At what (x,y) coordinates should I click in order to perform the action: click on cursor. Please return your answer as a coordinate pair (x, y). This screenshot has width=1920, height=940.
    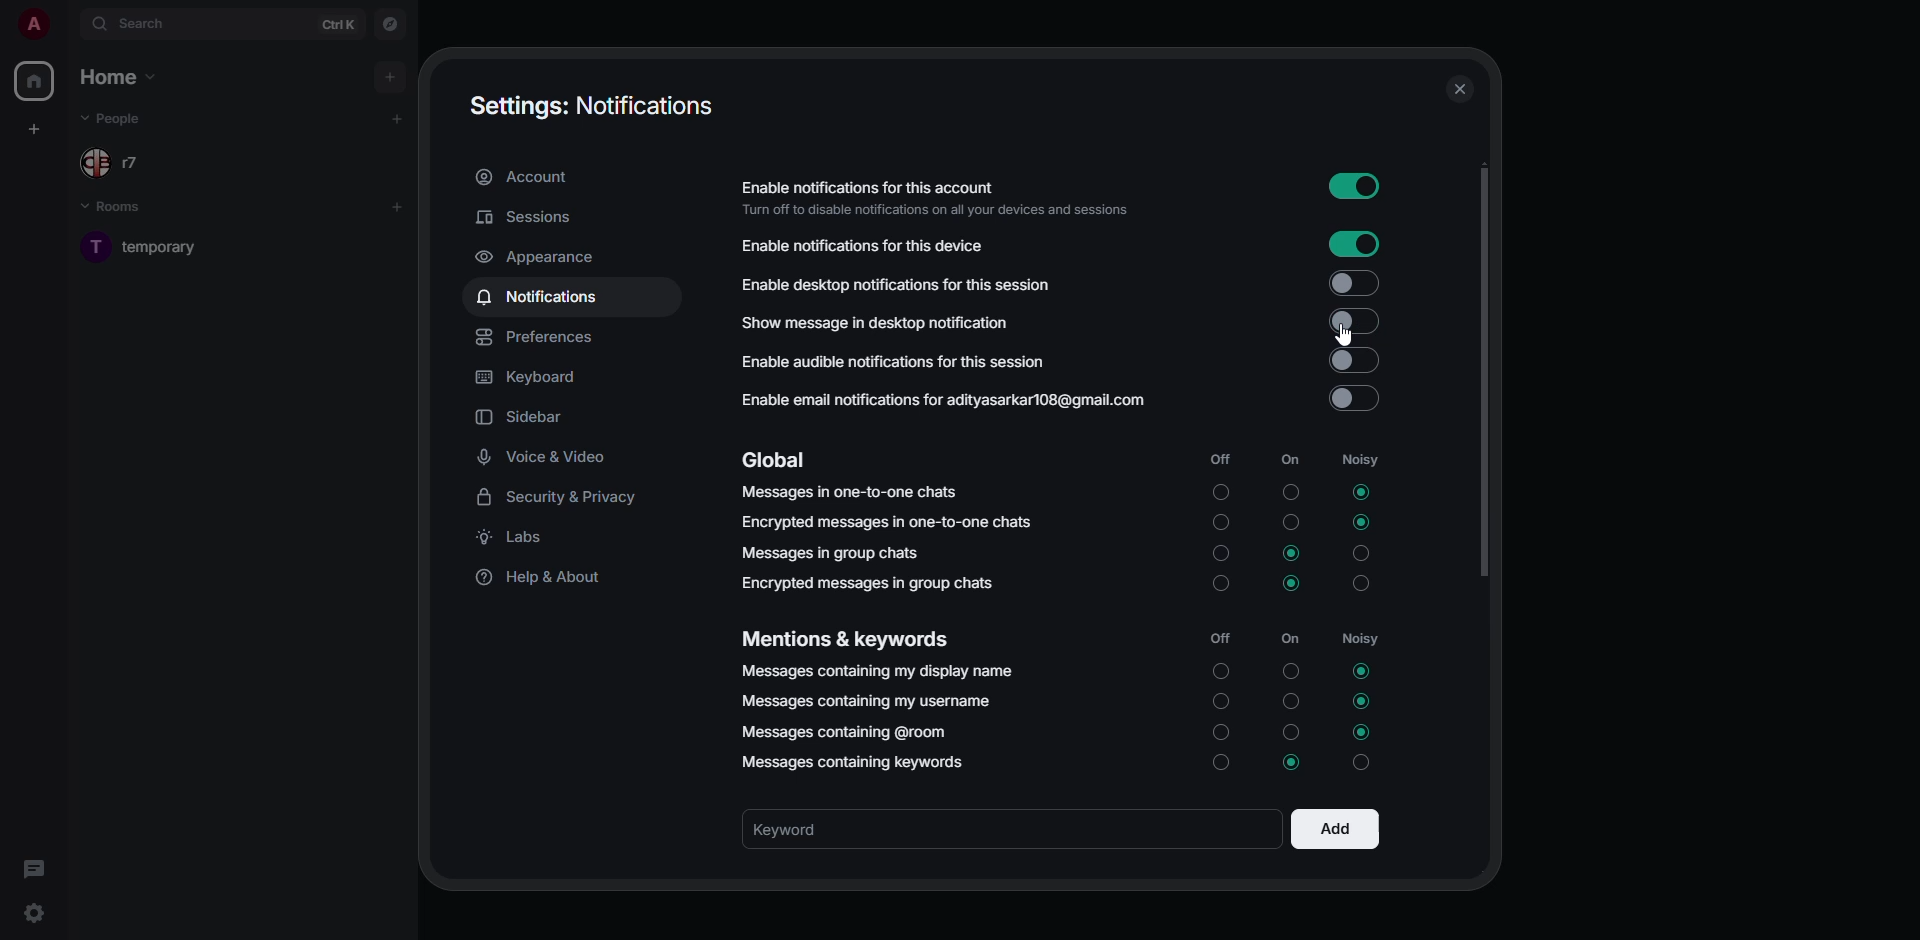
    Looking at the image, I should click on (1344, 333).